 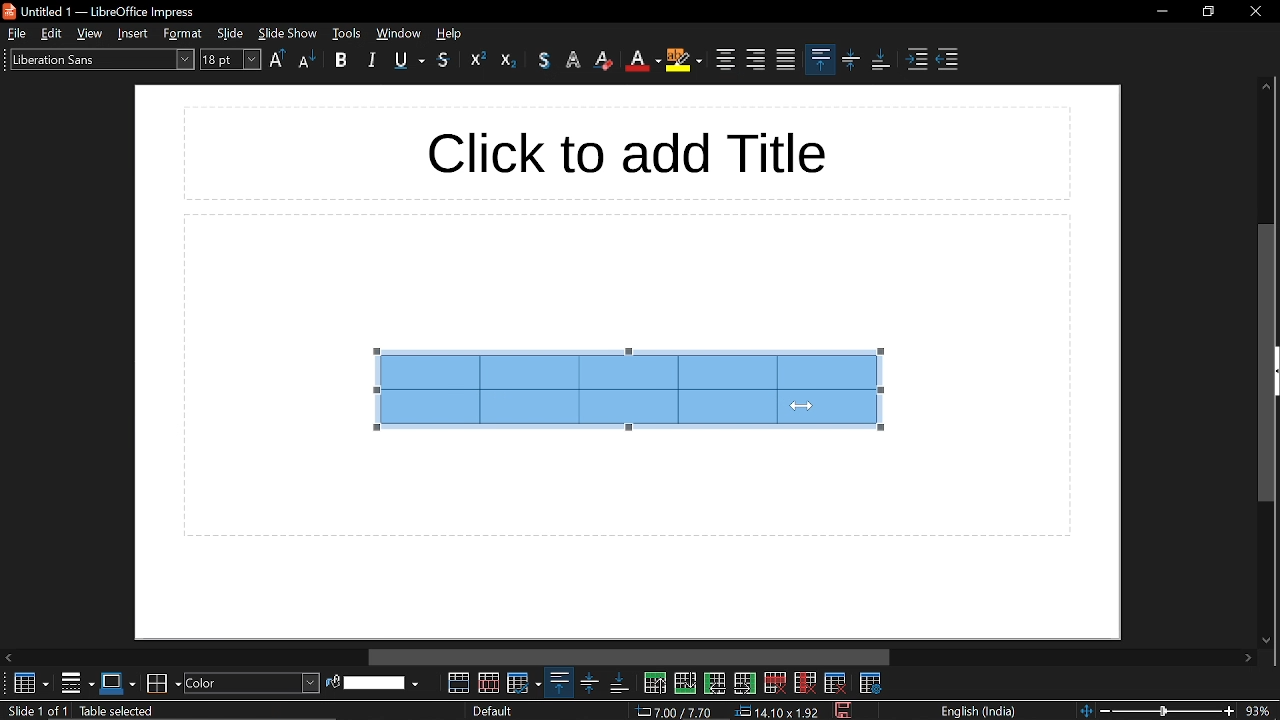 What do you see at coordinates (1276, 371) in the screenshot?
I see `expand sidebar` at bounding box center [1276, 371].